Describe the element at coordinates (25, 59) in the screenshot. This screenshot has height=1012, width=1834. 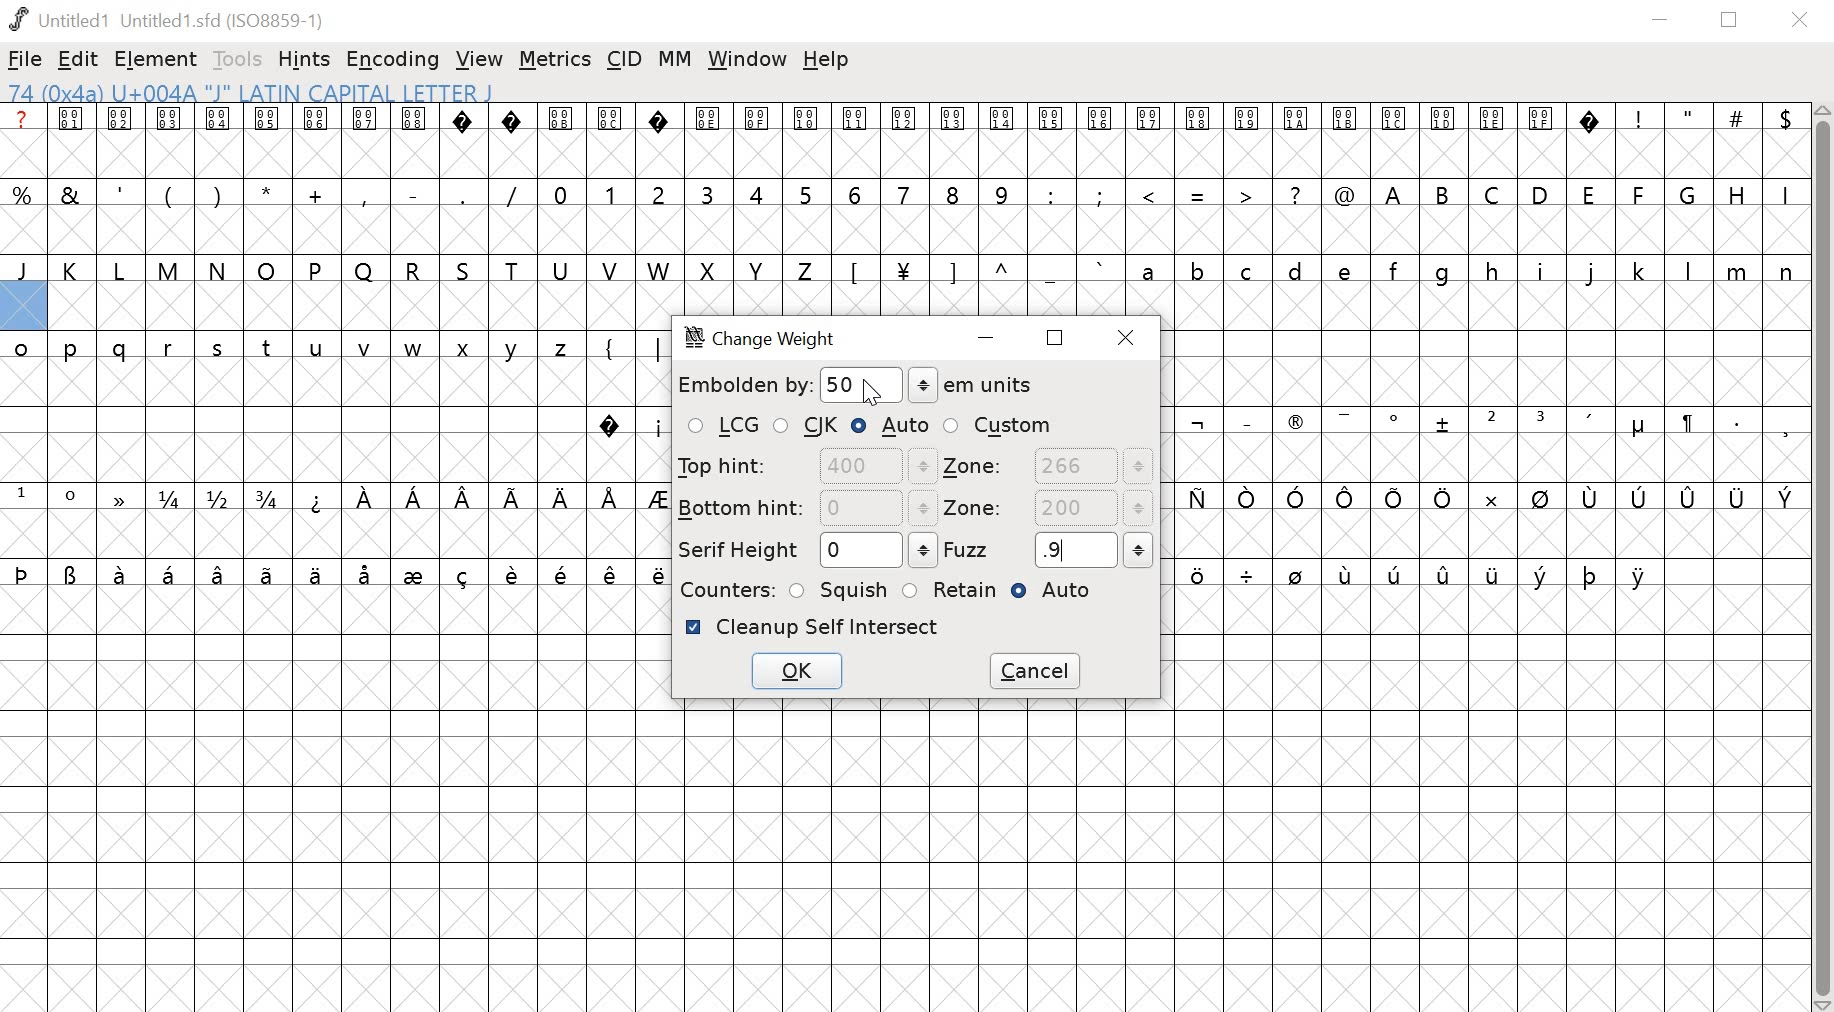
I see `FILE` at that location.